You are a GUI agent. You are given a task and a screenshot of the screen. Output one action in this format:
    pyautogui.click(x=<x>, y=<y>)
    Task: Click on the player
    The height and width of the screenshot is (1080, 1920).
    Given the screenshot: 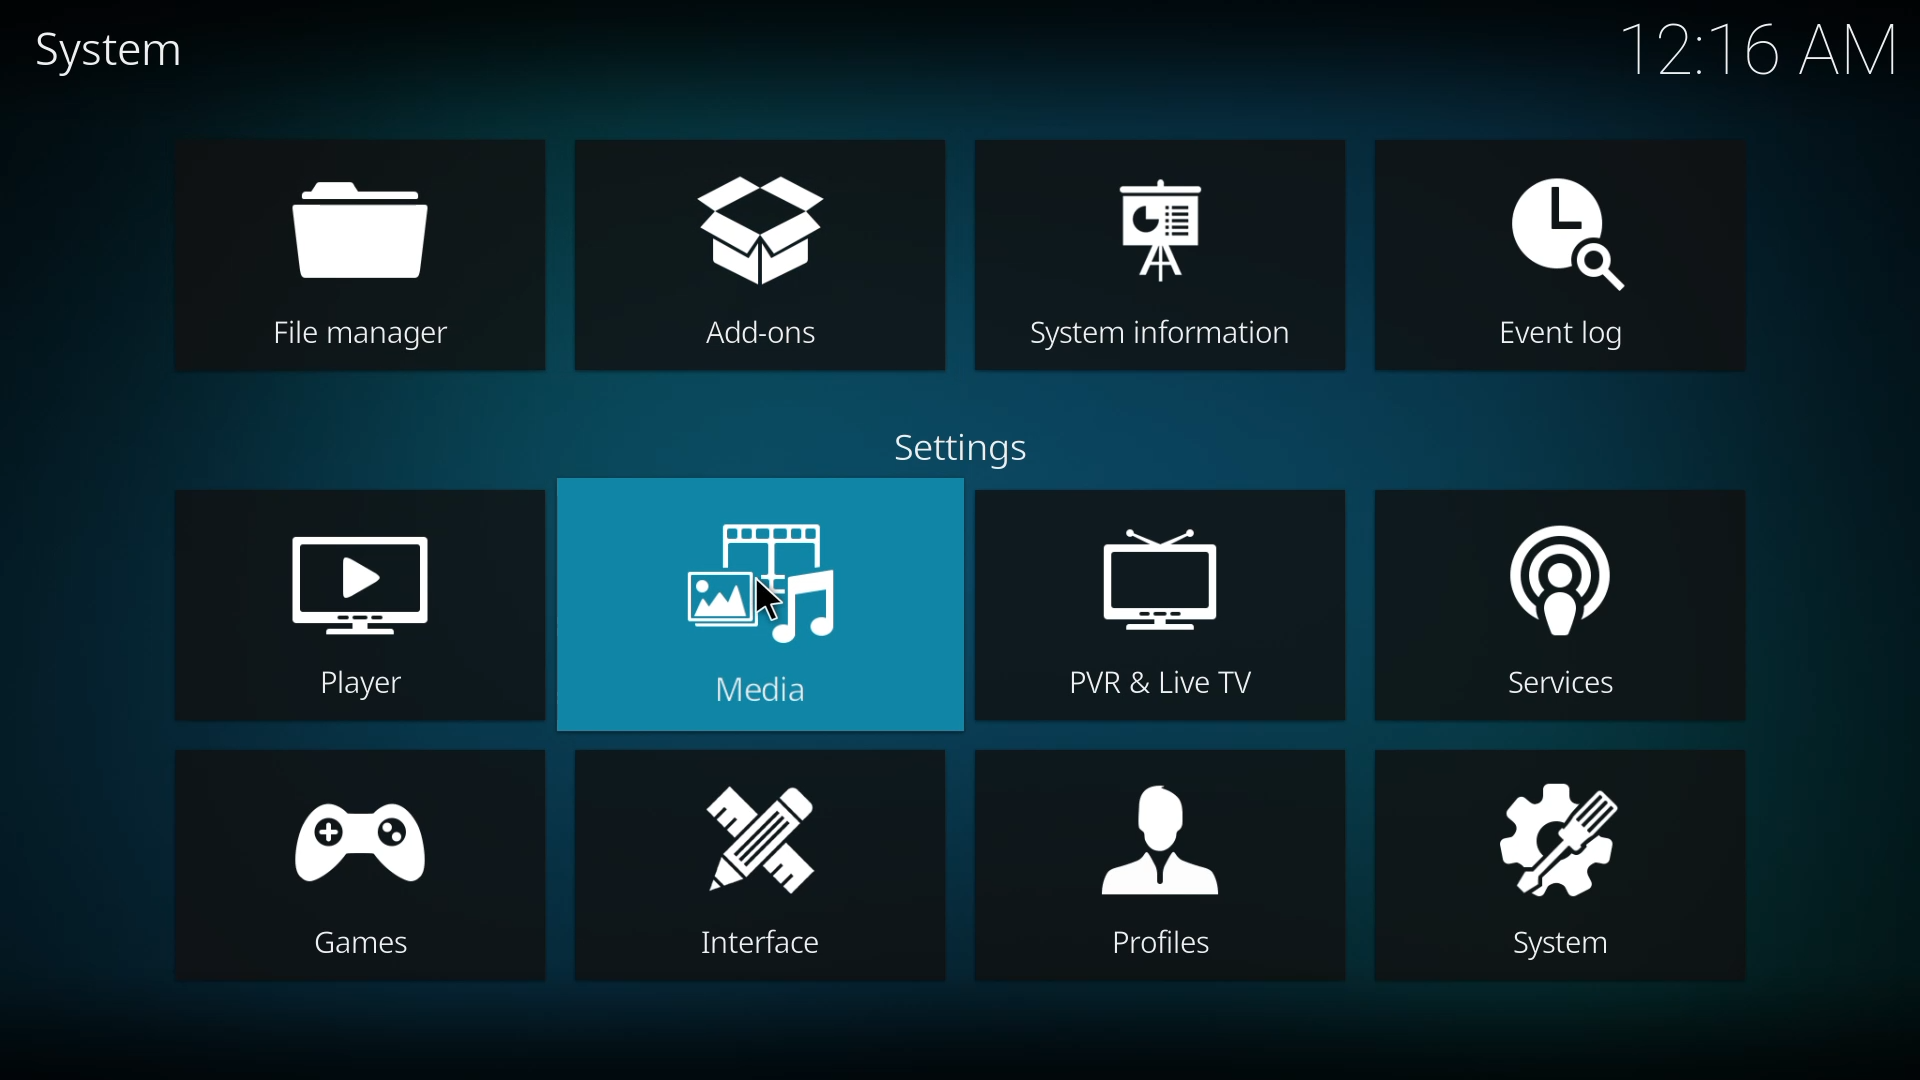 What is the action you would take?
    pyautogui.click(x=368, y=579)
    